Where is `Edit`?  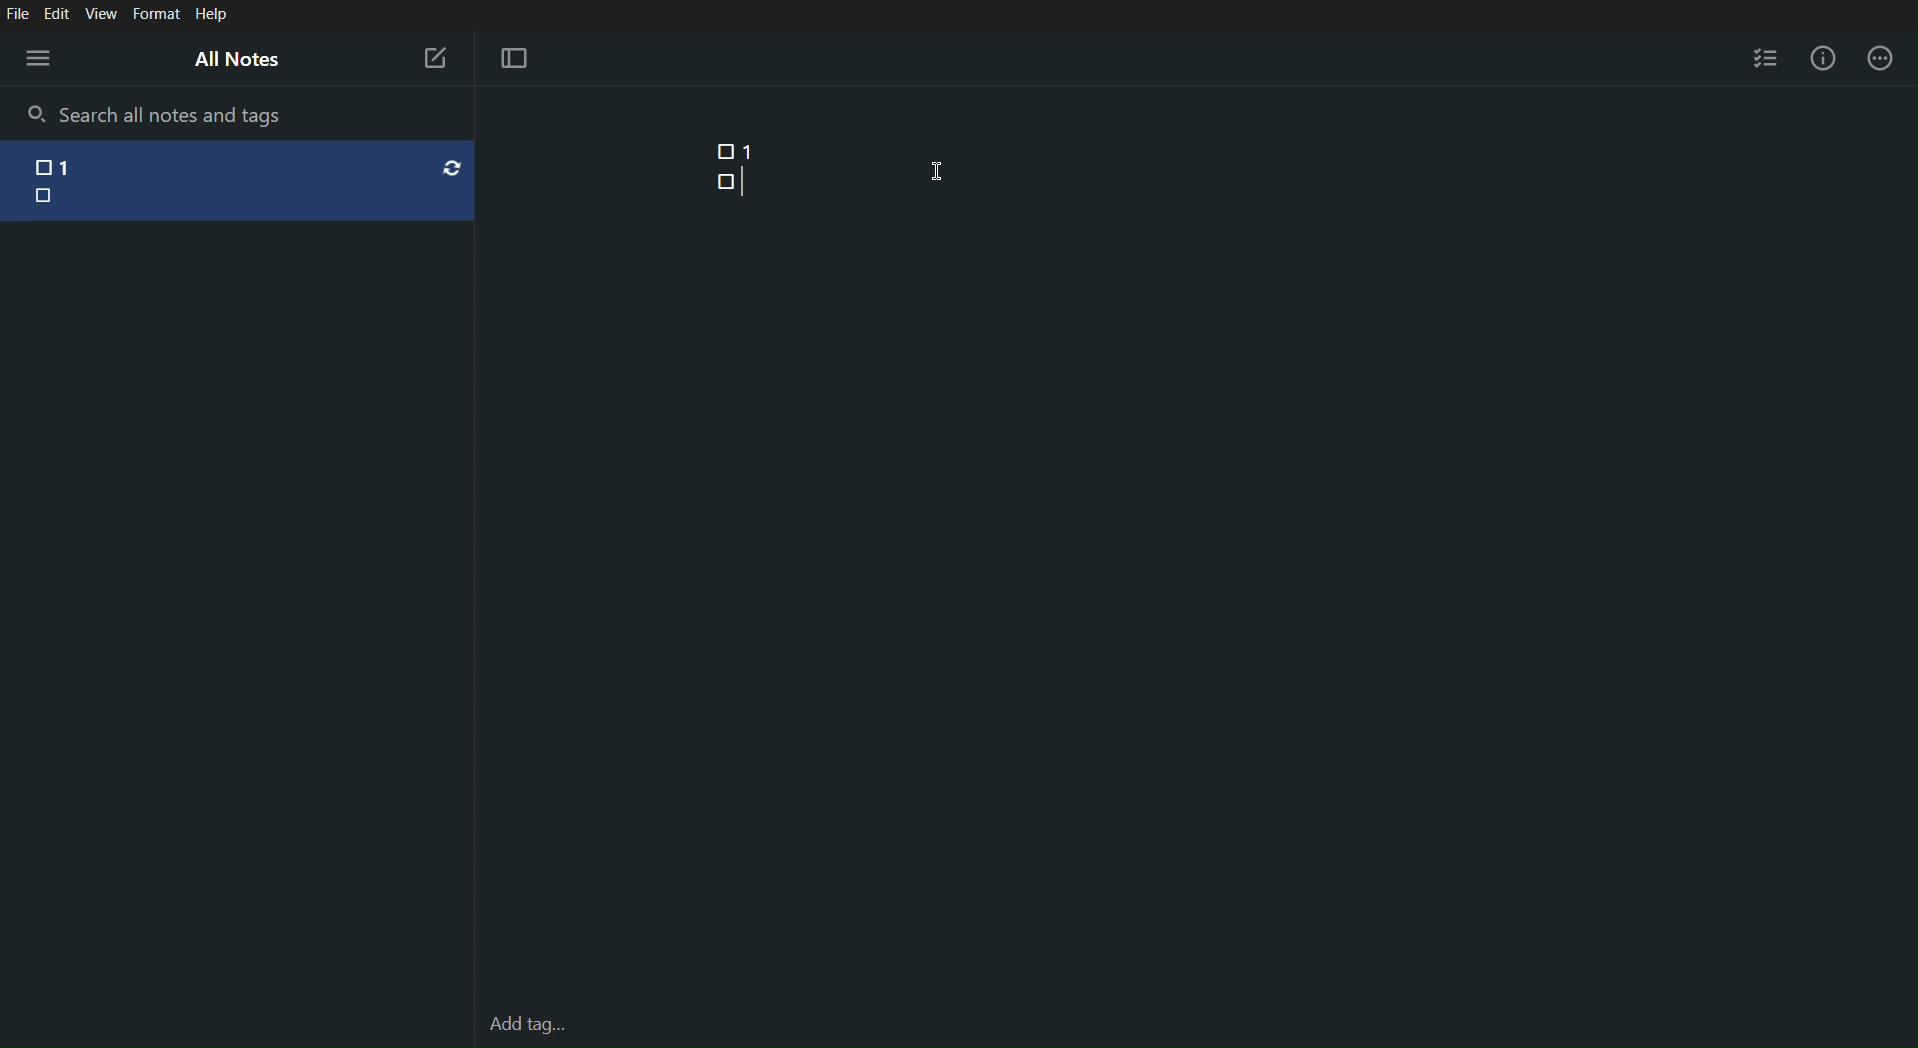 Edit is located at coordinates (57, 13).